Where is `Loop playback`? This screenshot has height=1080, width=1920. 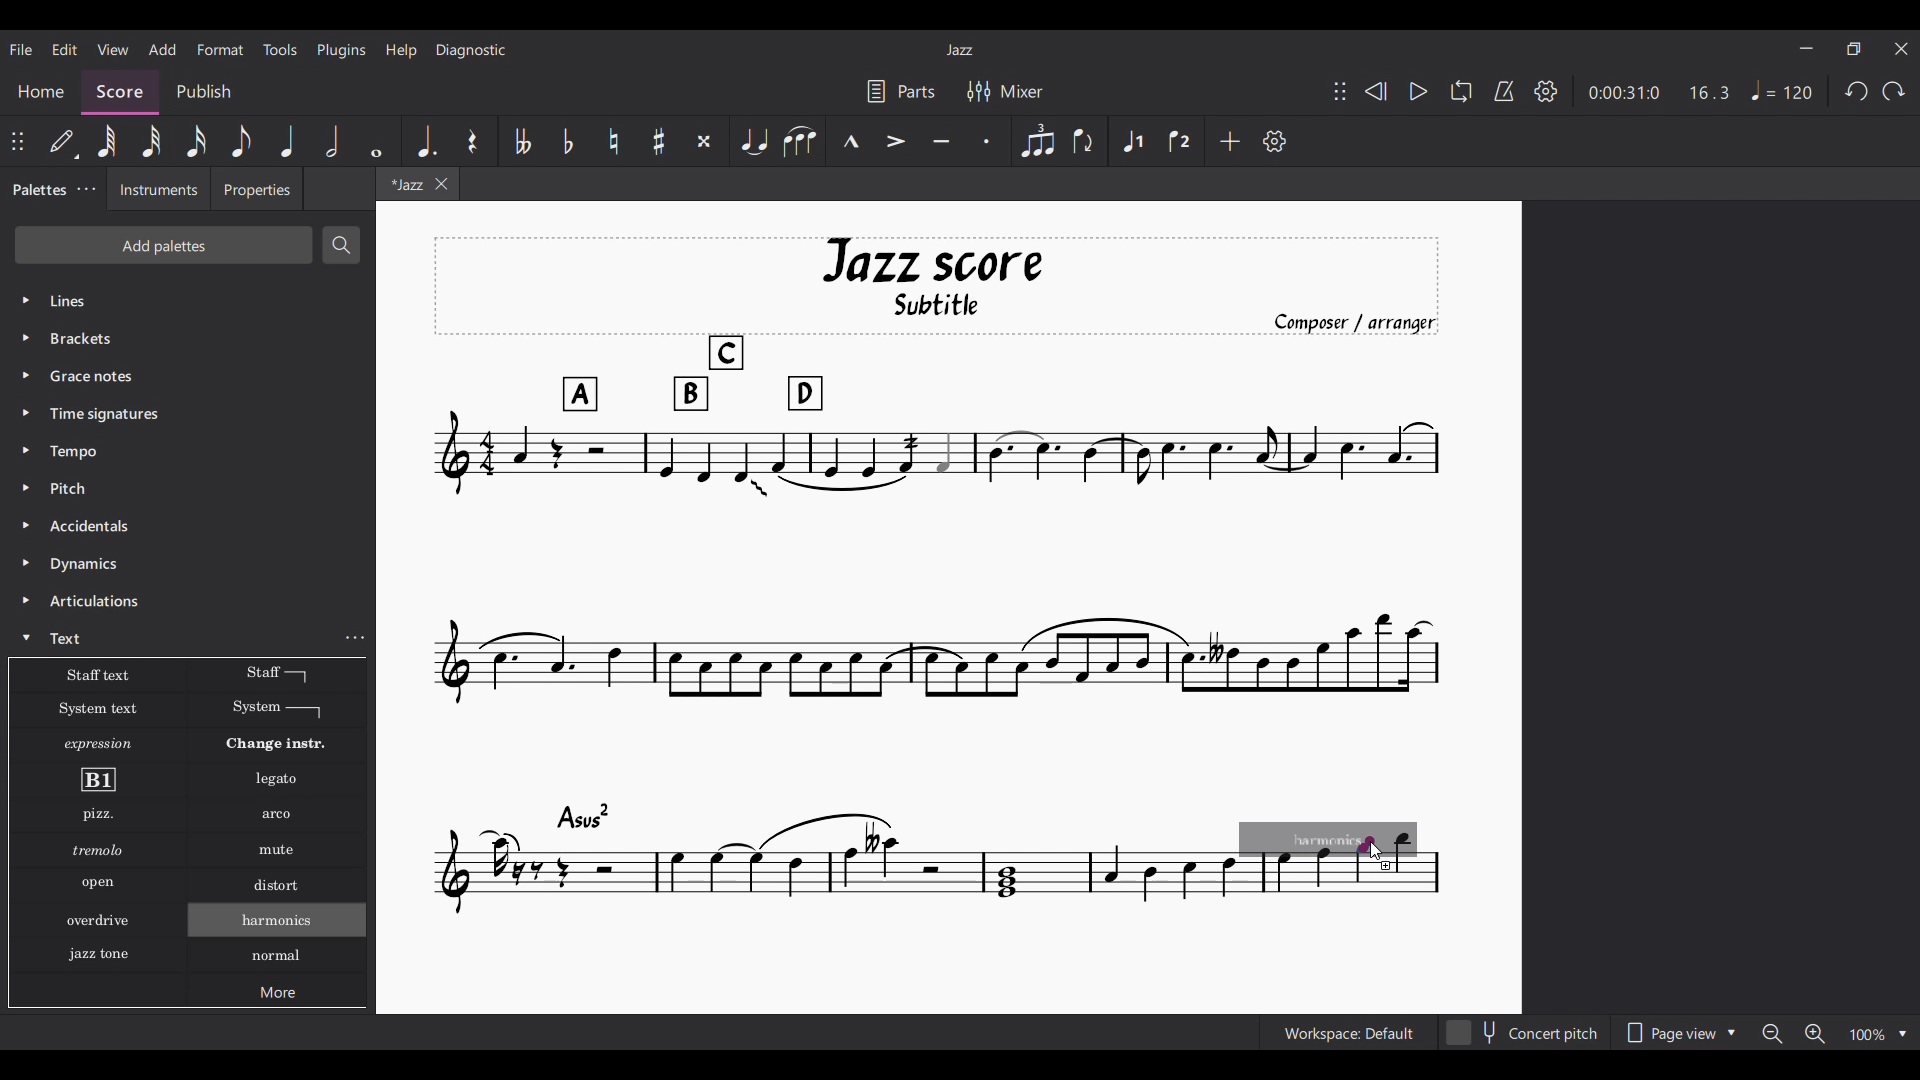
Loop playback is located at coordinates (1462, 91).